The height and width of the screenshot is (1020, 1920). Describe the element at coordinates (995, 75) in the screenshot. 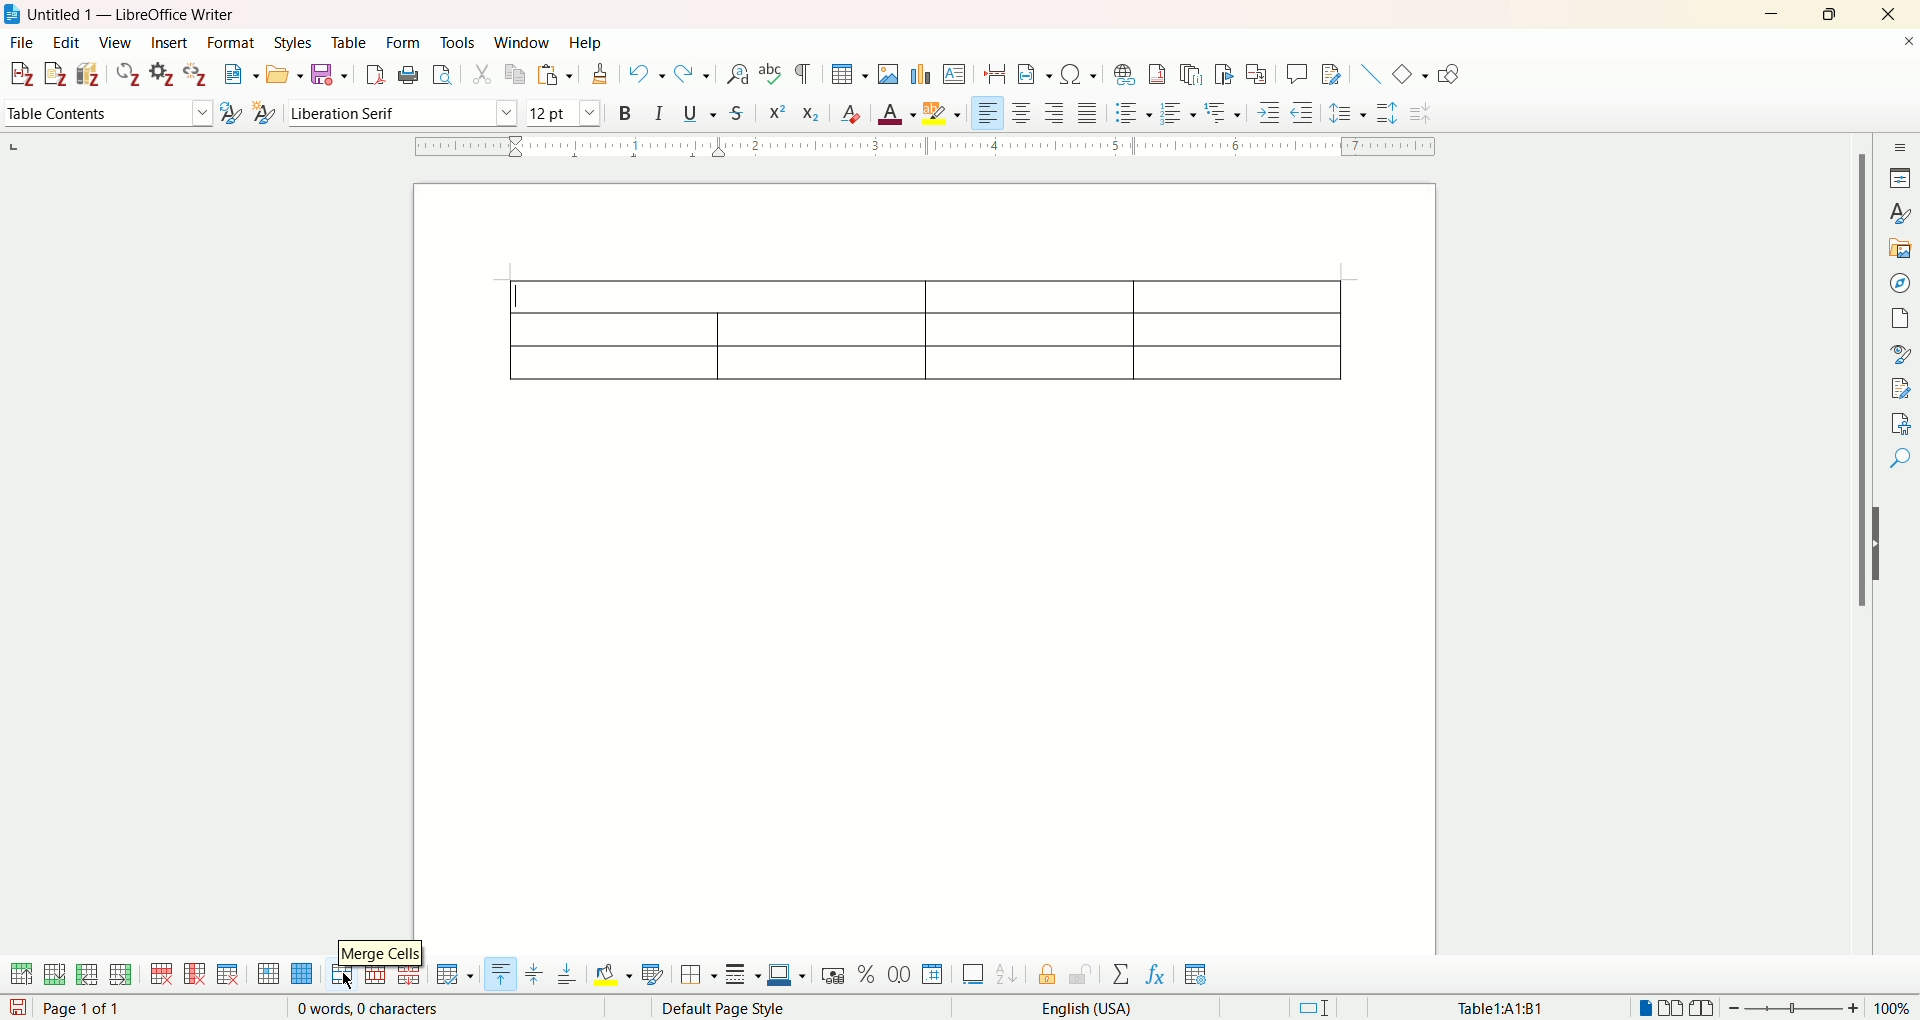

I see `insert page break` at that location.